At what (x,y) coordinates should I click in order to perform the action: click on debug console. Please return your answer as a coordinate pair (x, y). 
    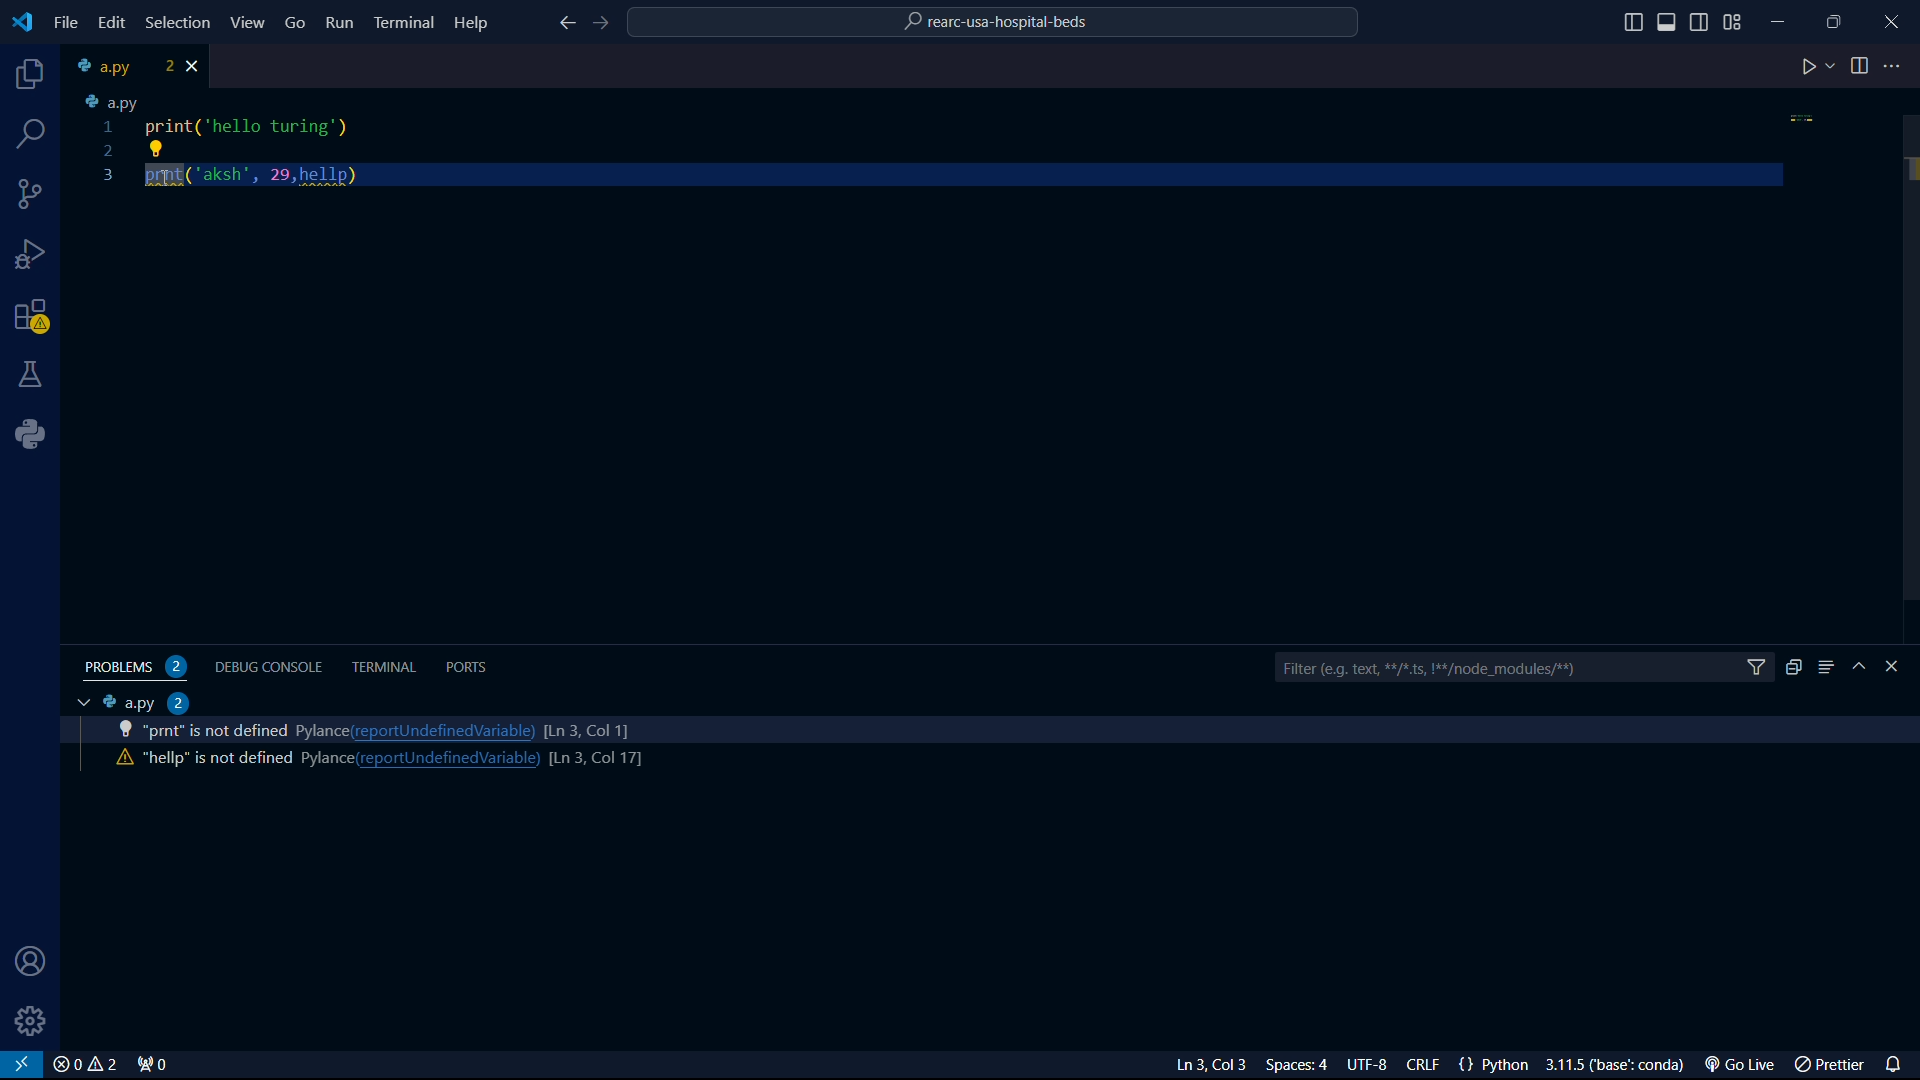
    Looking at the image, I should click on (272, 665).